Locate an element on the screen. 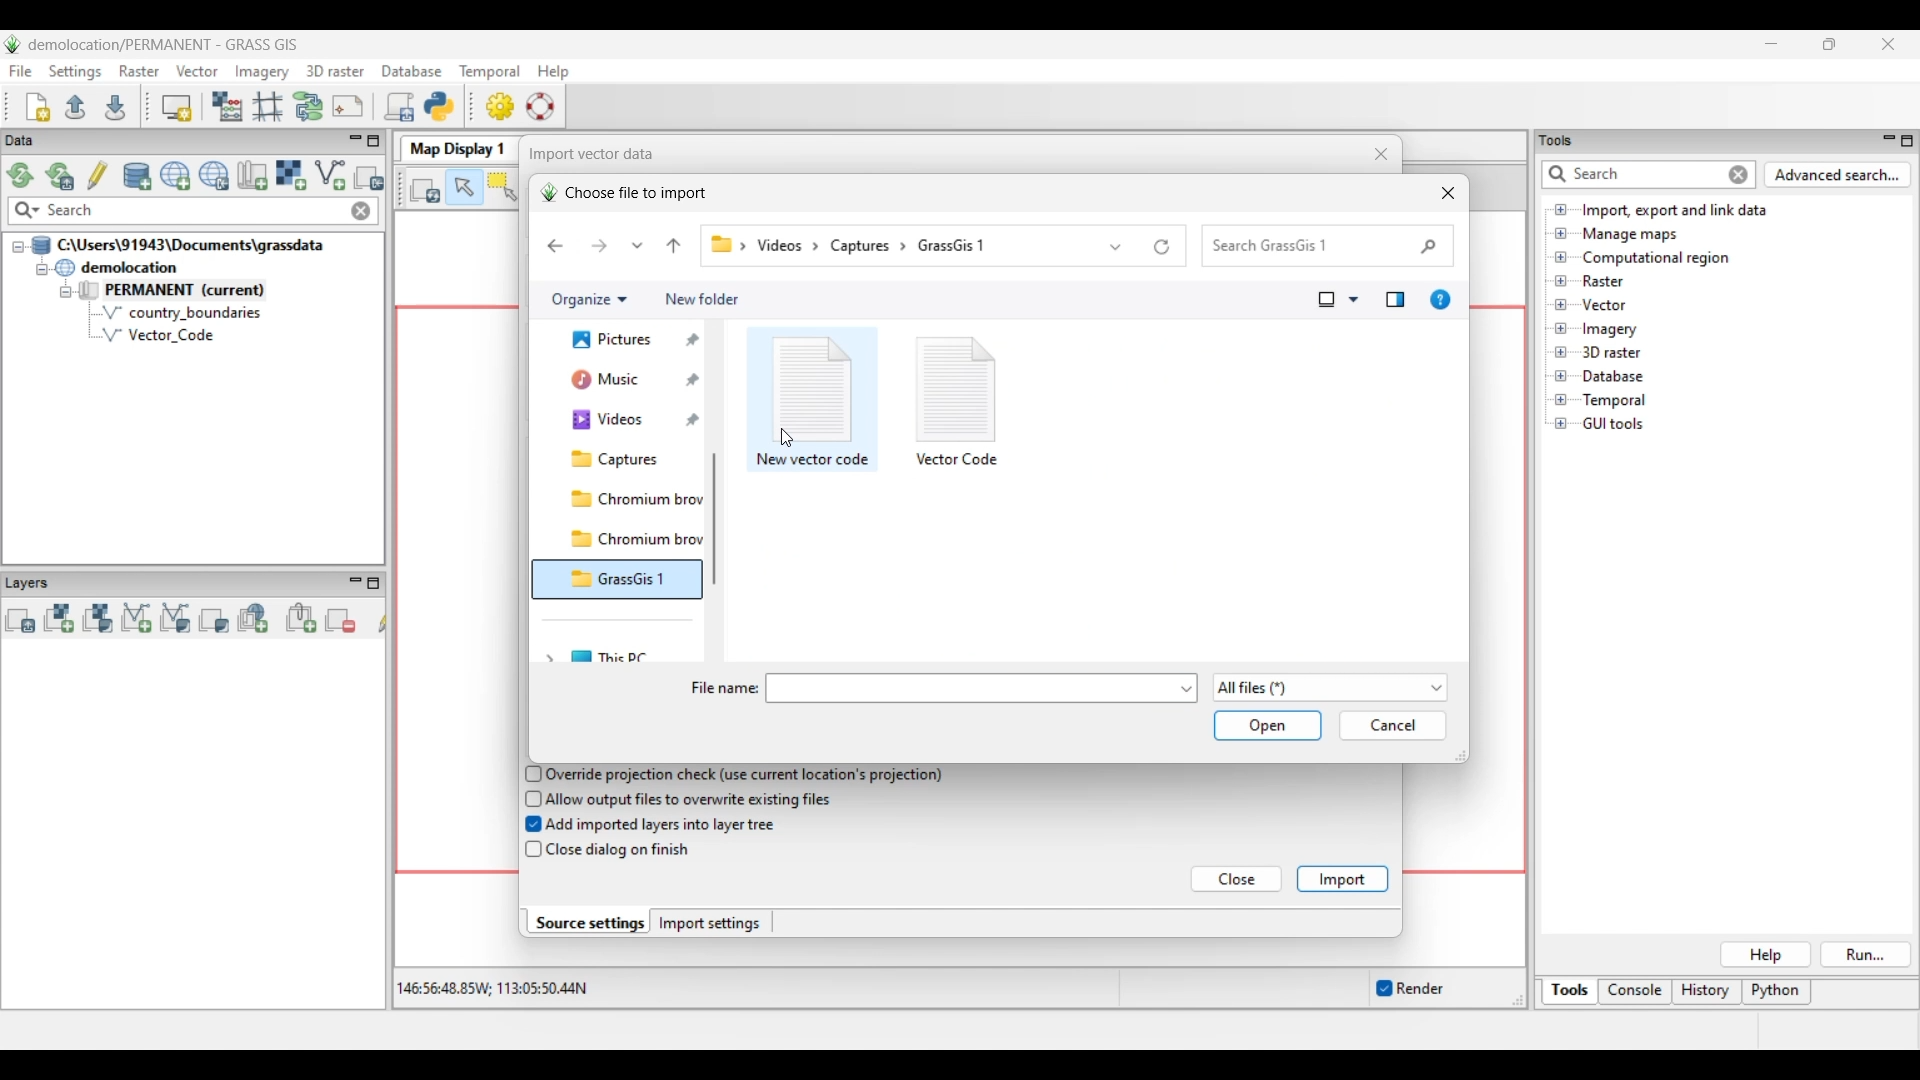 This screenshot has height=1080, width=1920. Collapse file thread  is located at coordinates (18, 247).